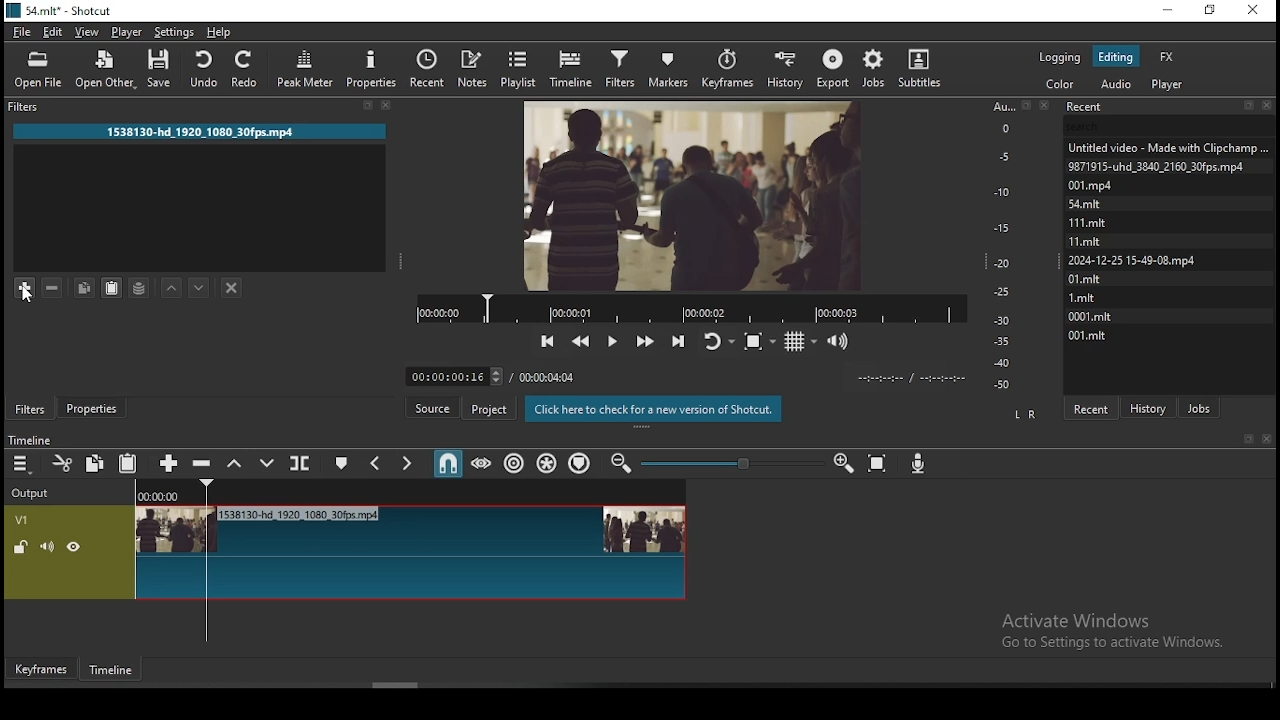 This screenshot has height=720, width=1280. Describe the element at coordinates (1091, 314) in the screenshot. I see `0001.mit` at that location.